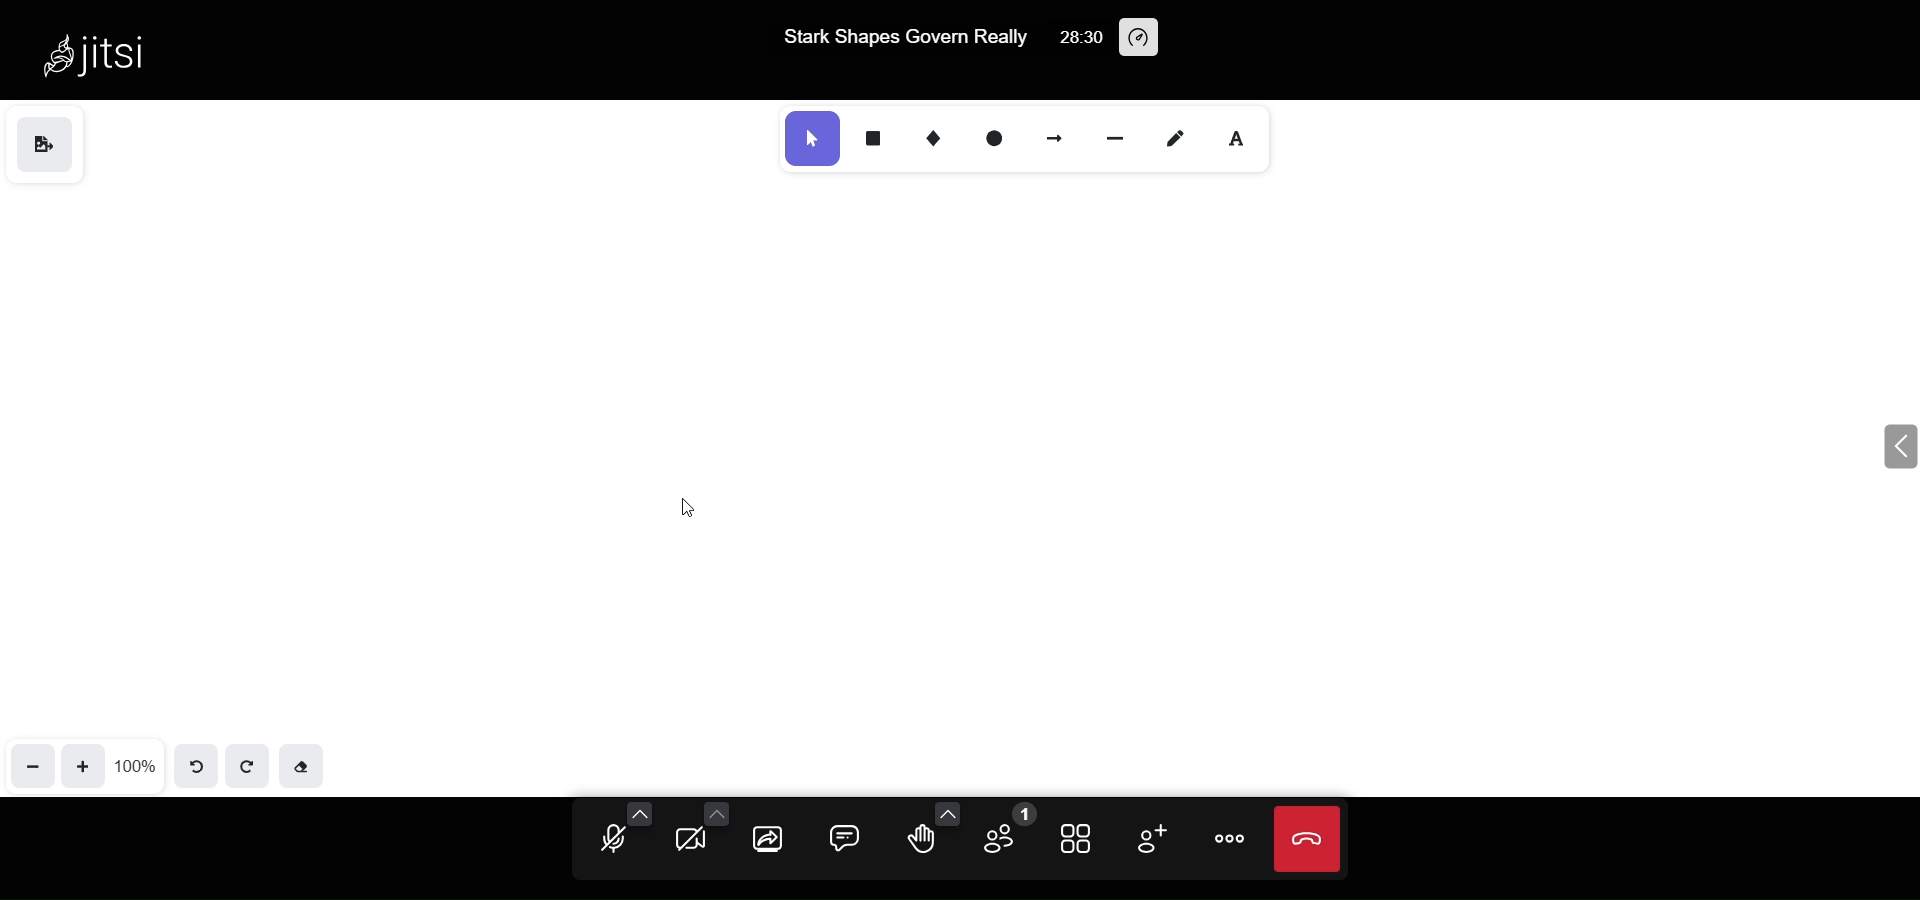 This screenshot has width=1920, height=900. What do you see at coordinates (770, 841) in the screenshot?
I see `screen share` at bounding box center [770, 841].